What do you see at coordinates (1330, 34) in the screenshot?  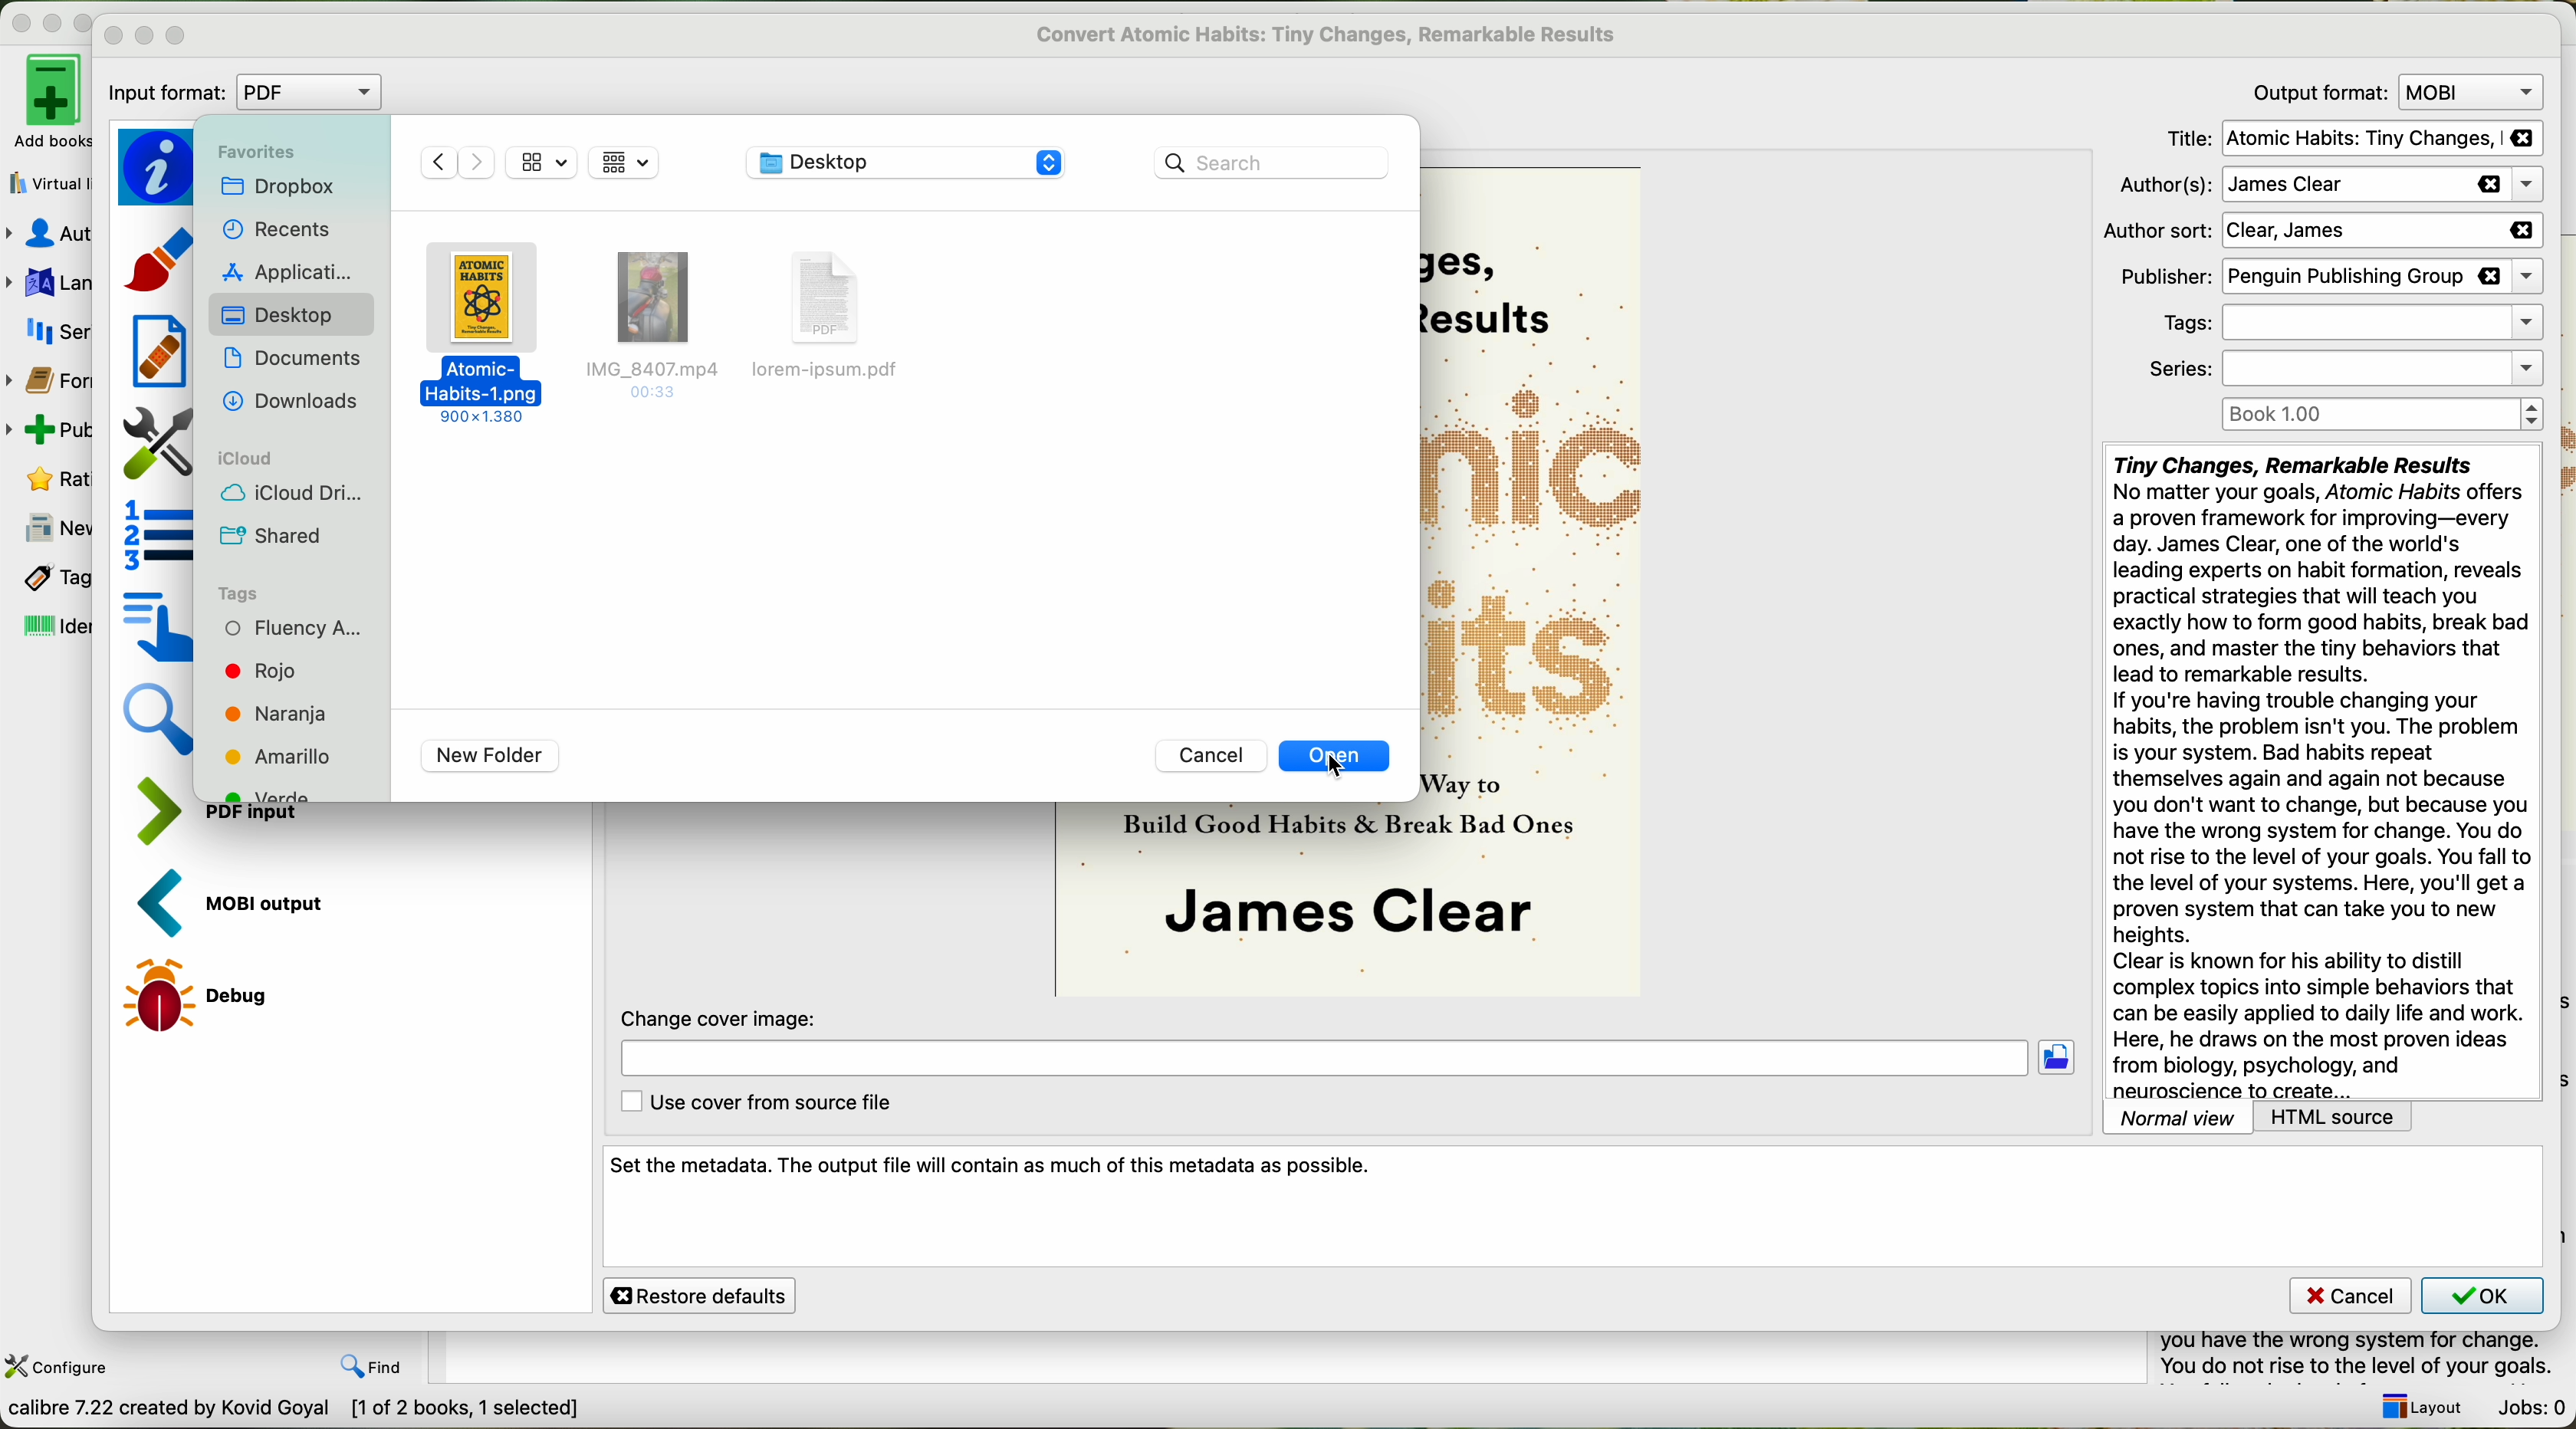 I see `convert atomic habits` at bounding box center [1330, 34].